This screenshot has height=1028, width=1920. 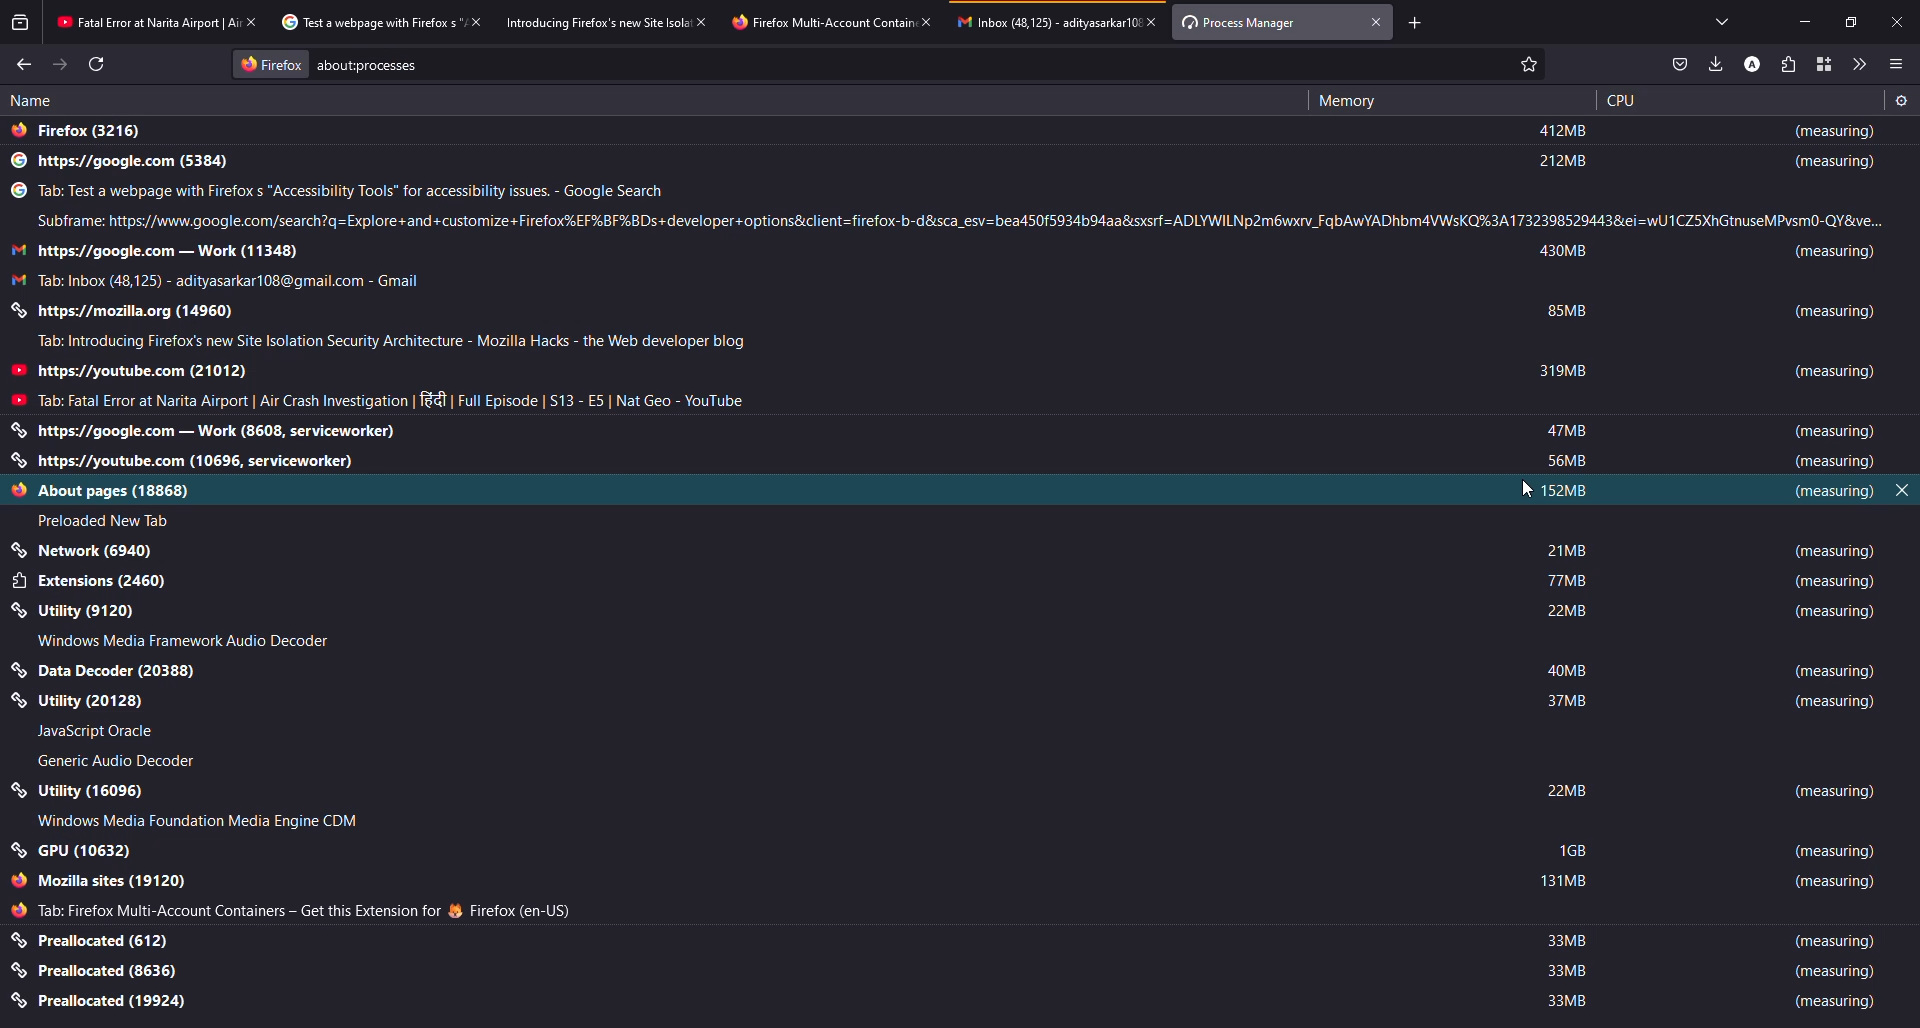 What do you see at coordinates (1565, 432) in the screenshot?
I see `47 mb` at bounding box center [1565, 432].